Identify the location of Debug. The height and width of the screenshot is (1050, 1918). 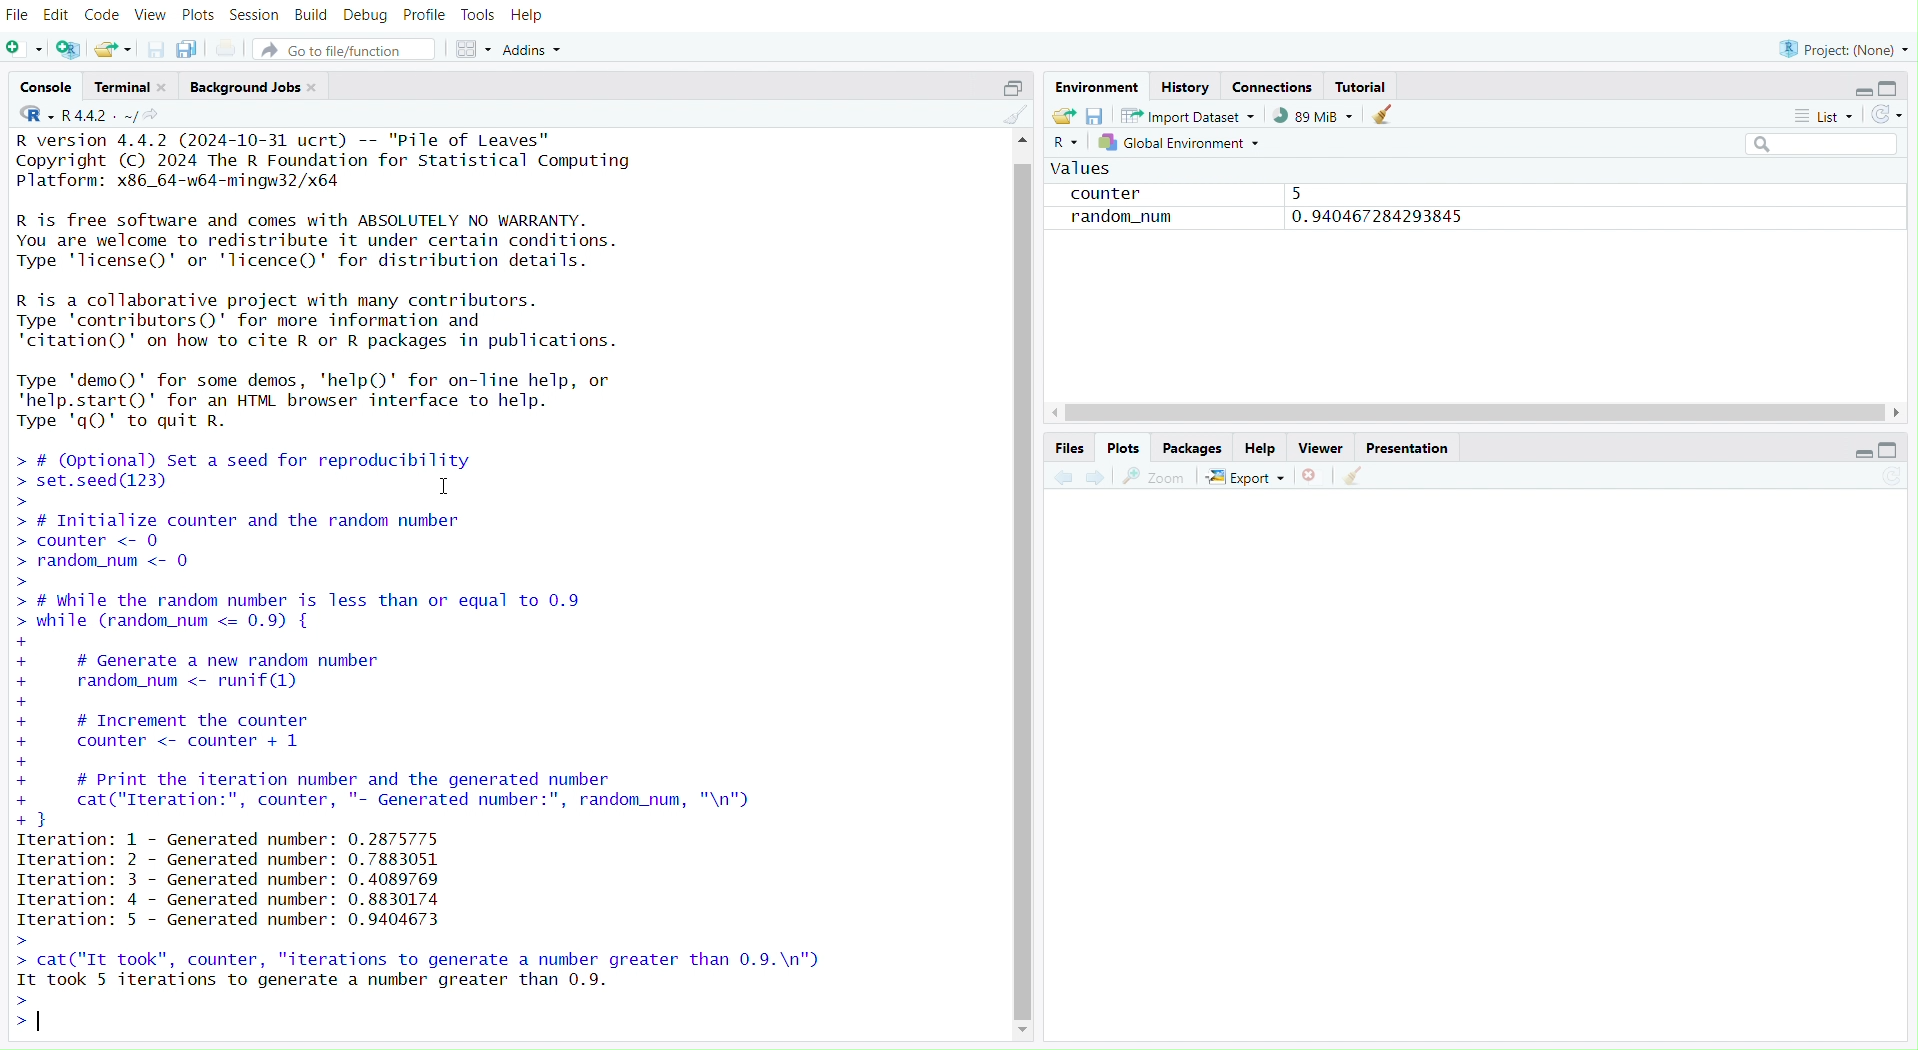
(363, 15).